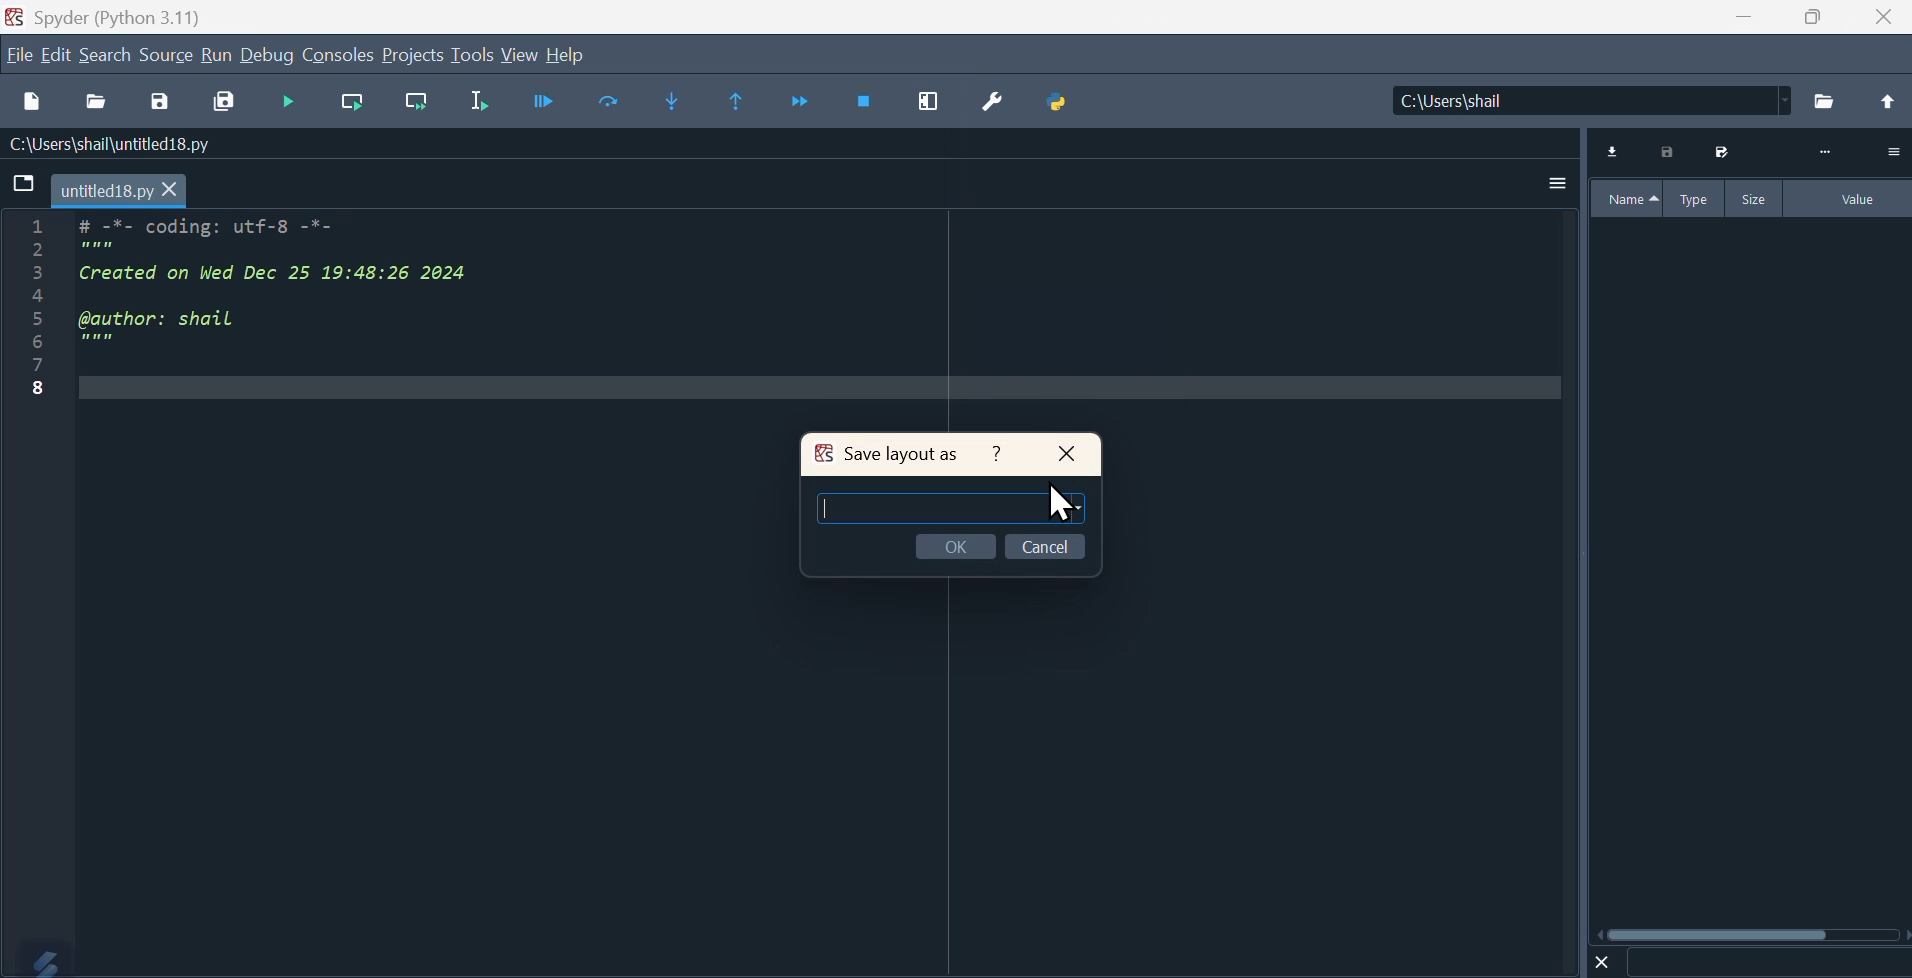  I want to click on C:\user\shall, so click(1593, 100).